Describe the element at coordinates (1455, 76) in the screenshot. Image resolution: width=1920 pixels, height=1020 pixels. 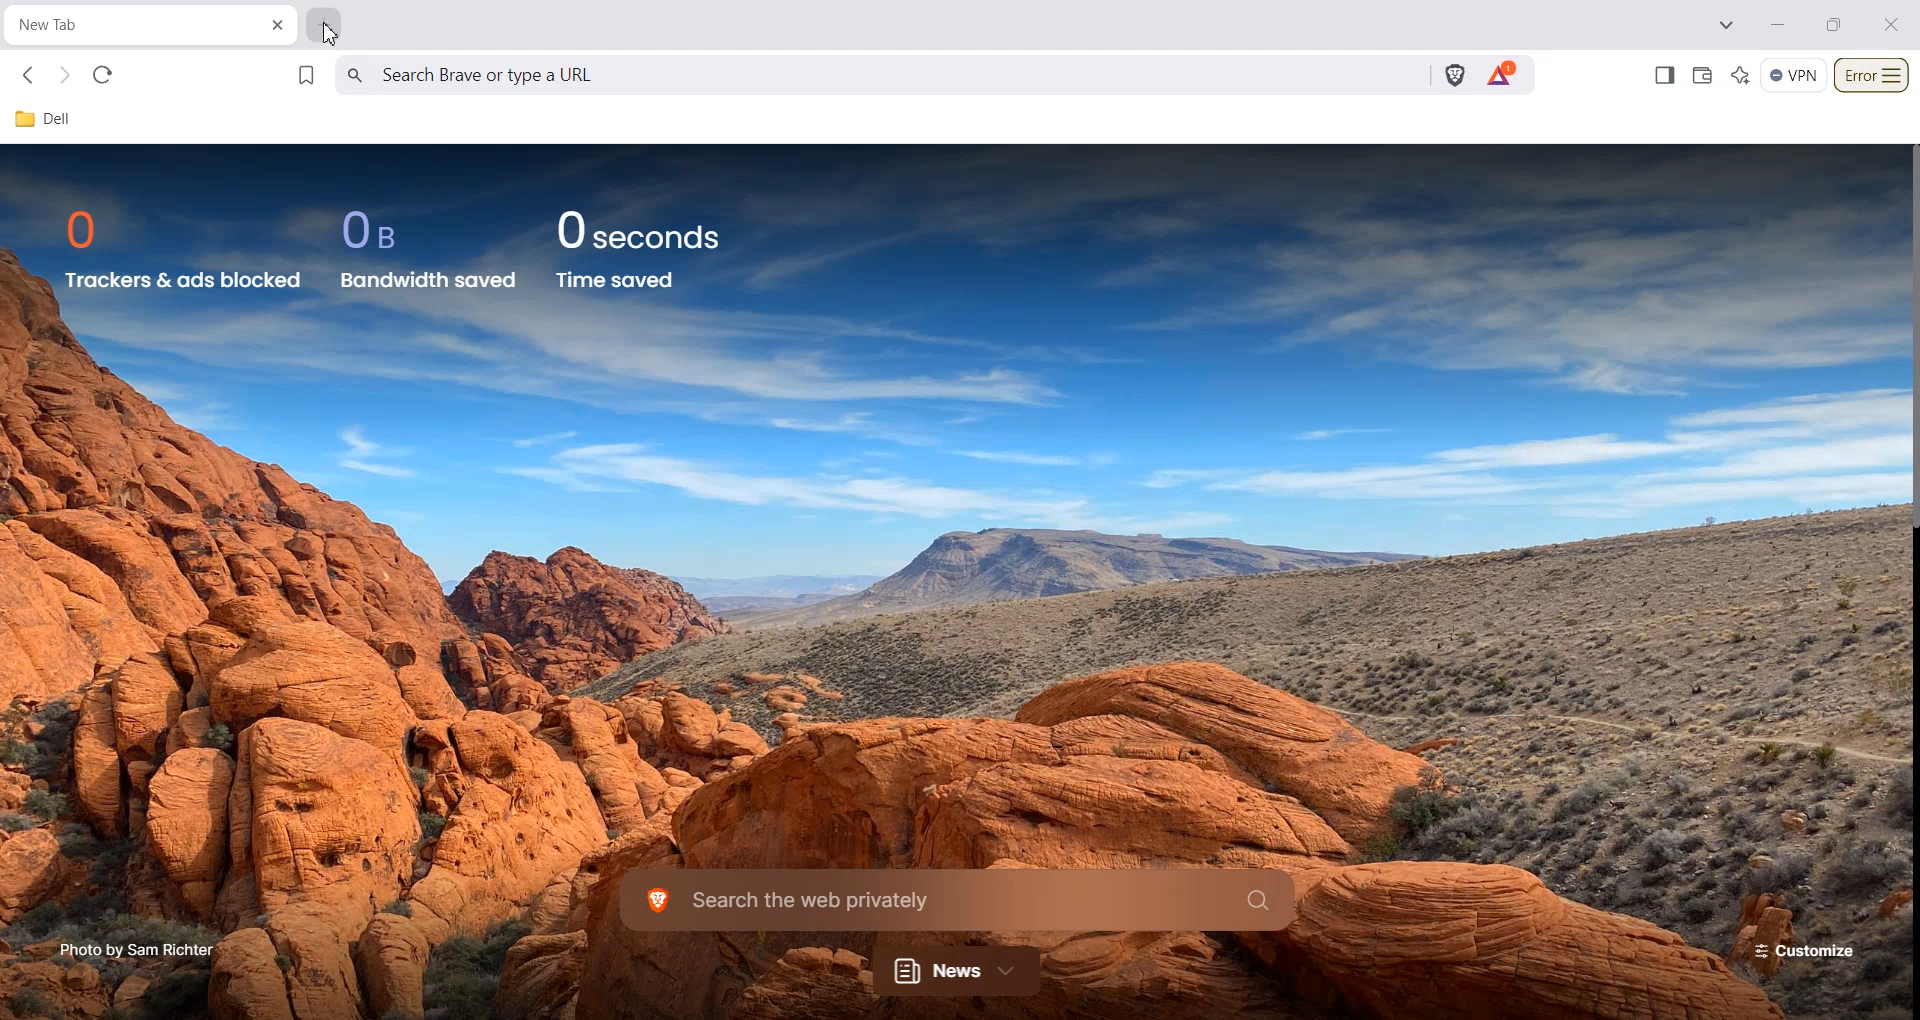
I see `Brave shields` at that location.